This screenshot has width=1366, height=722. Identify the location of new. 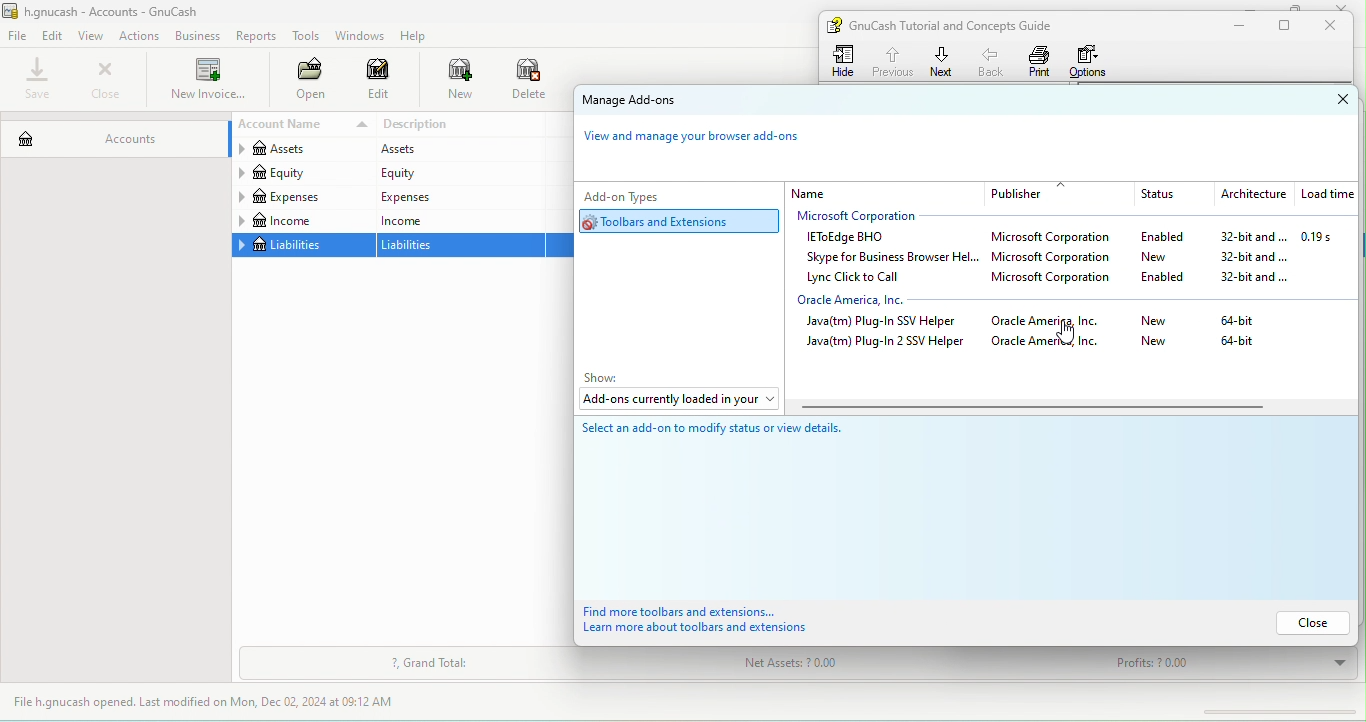
(1169, 256).